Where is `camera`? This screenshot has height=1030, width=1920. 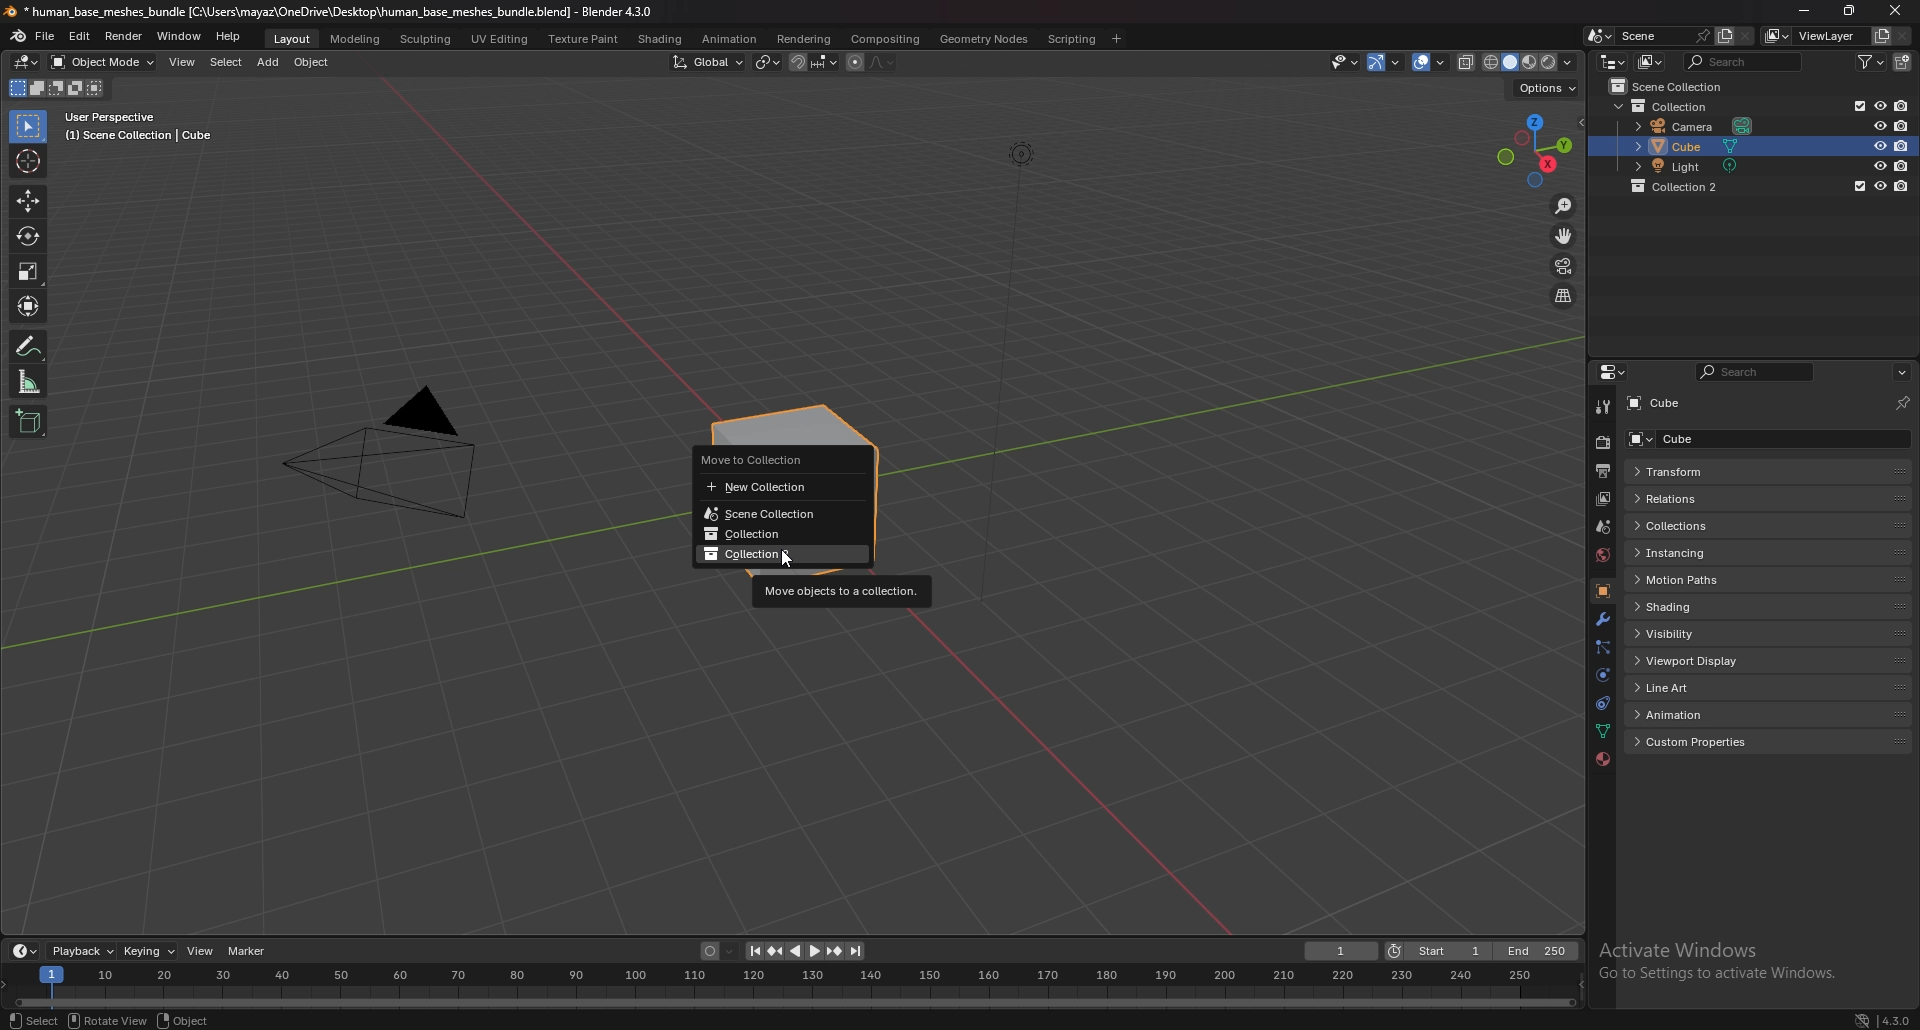 camera is located at coordinates (378, 450).